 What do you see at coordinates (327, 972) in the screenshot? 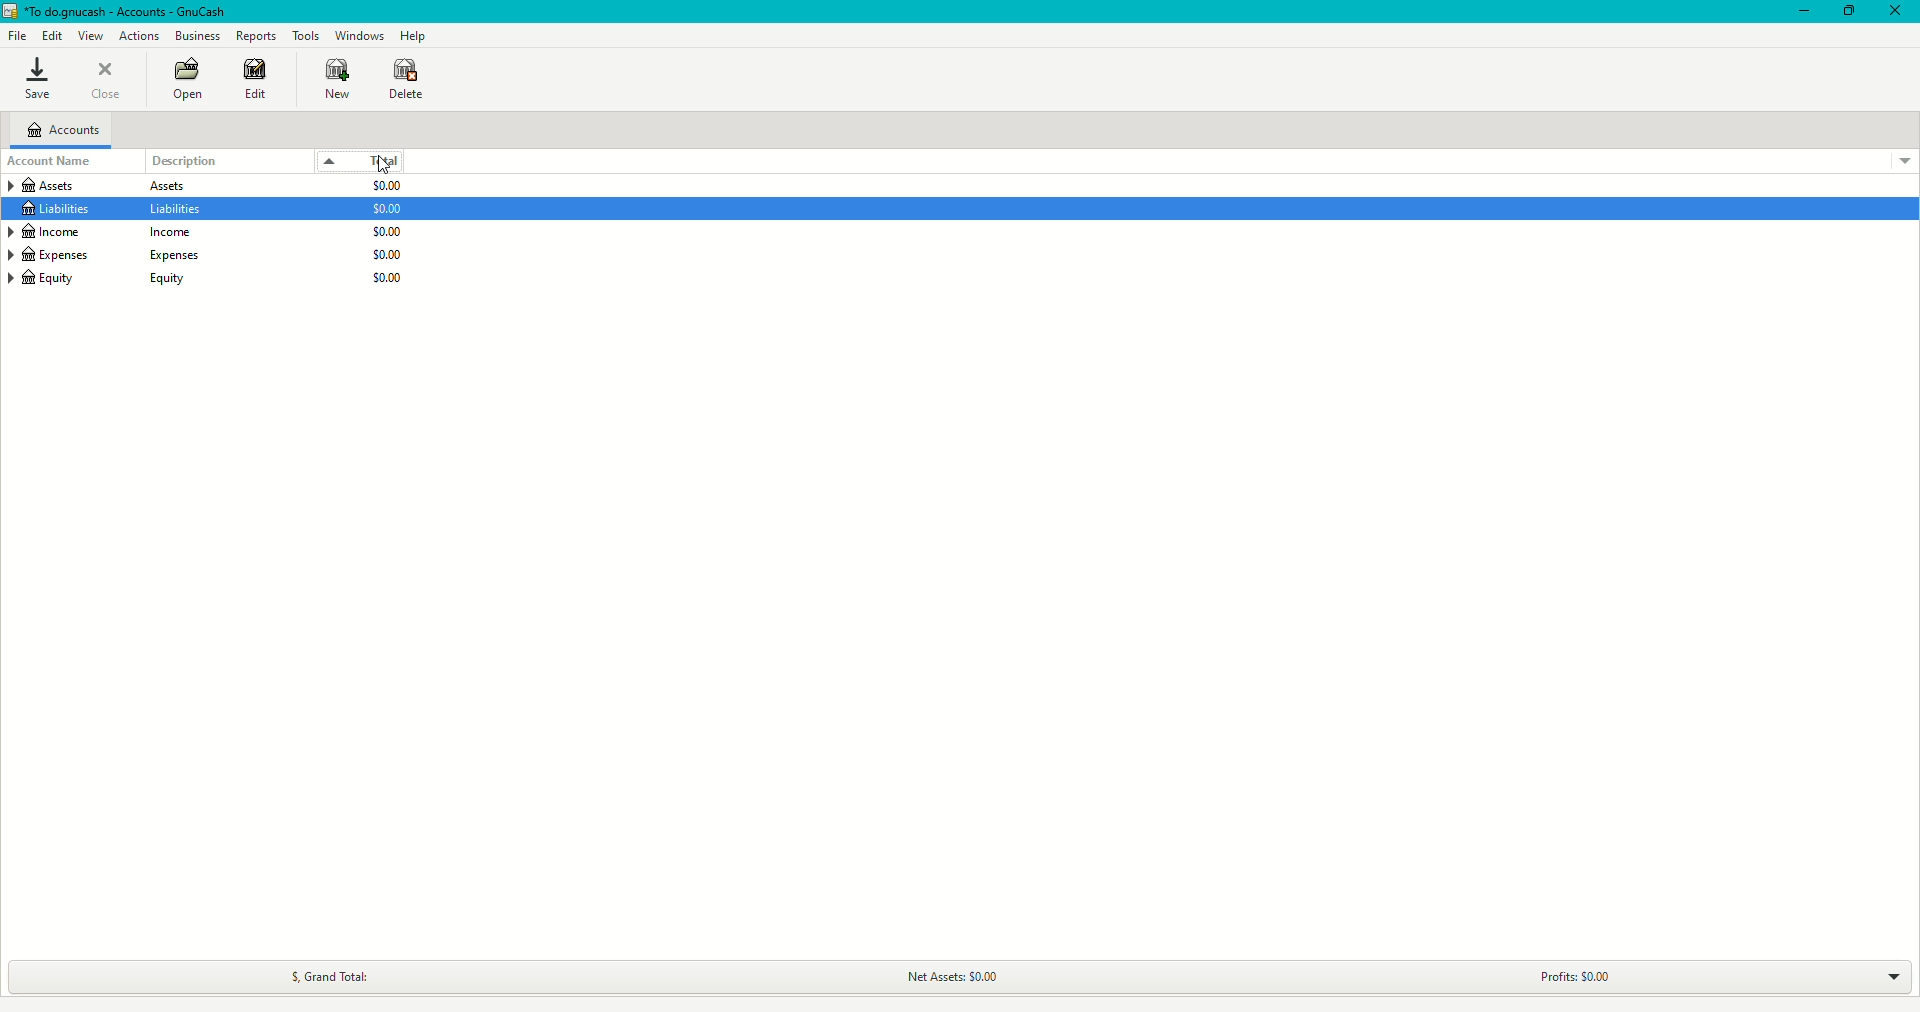
I see `Grand Total` at bounding box center [327, 972].